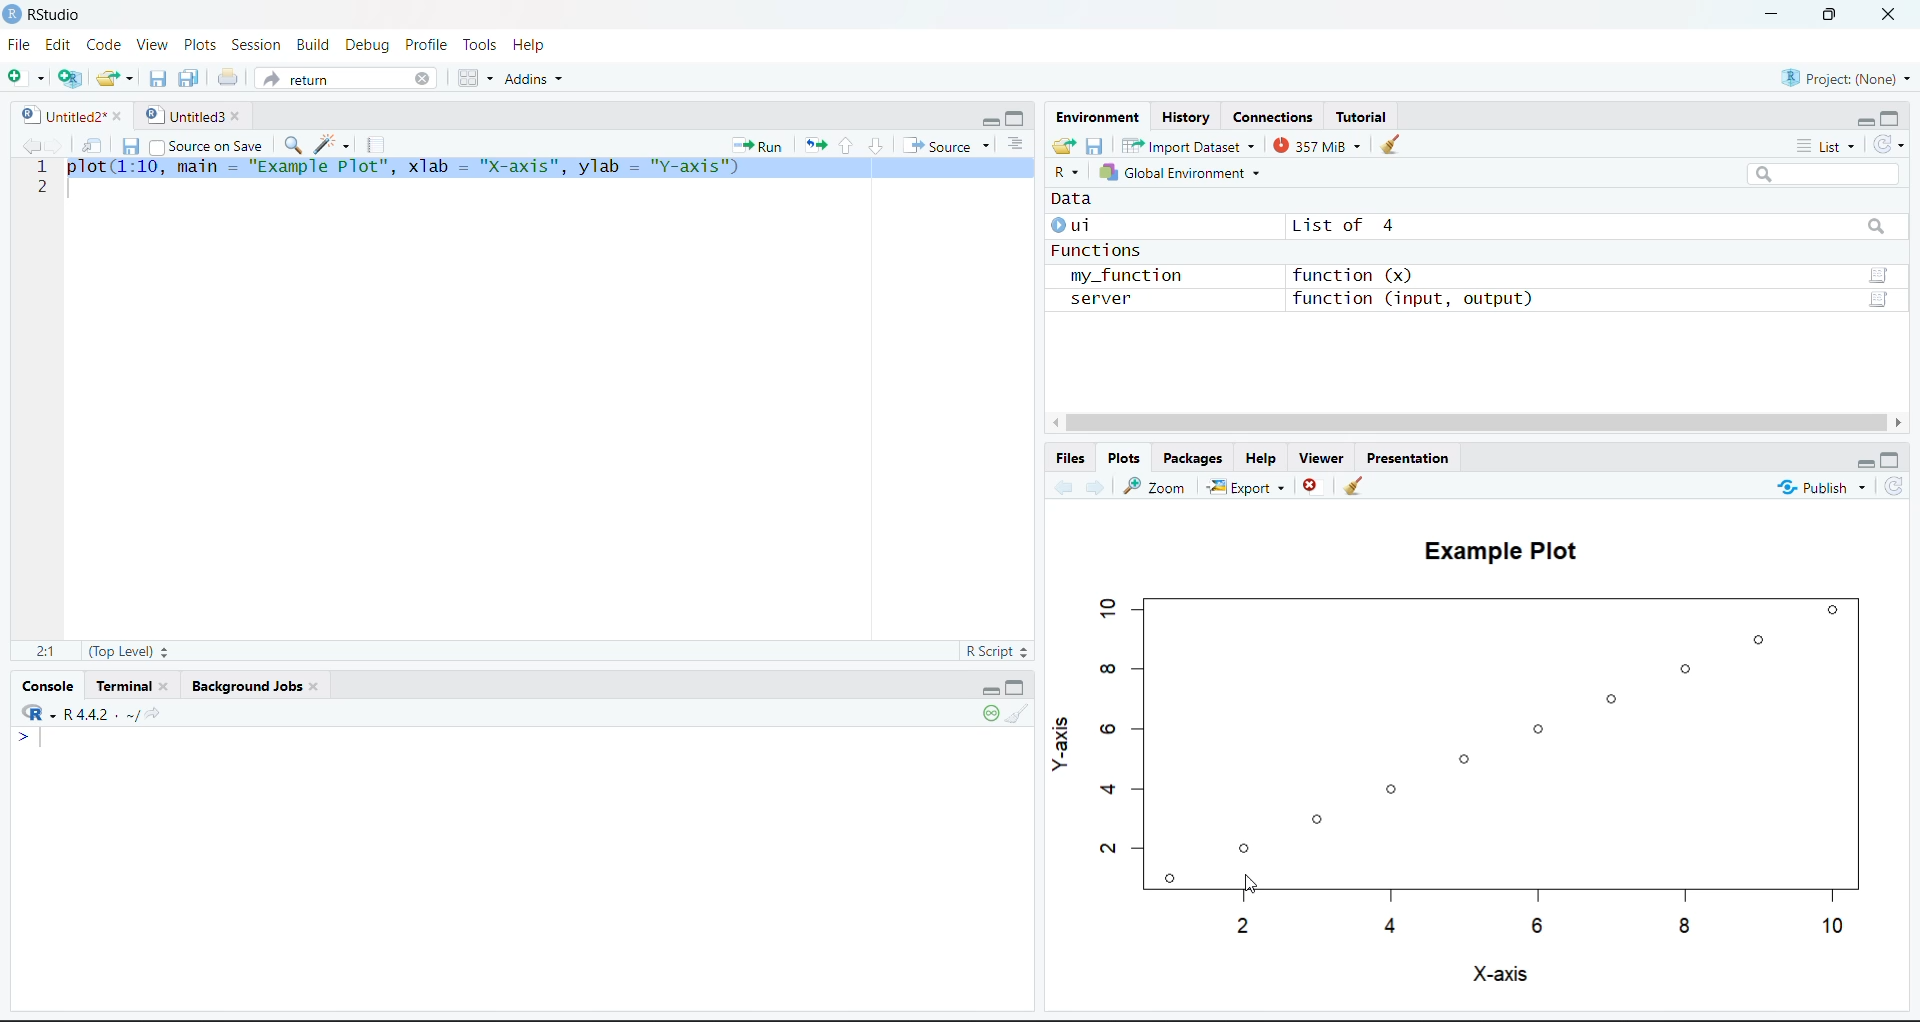  I want to click on Publish, so click(1821, 485).